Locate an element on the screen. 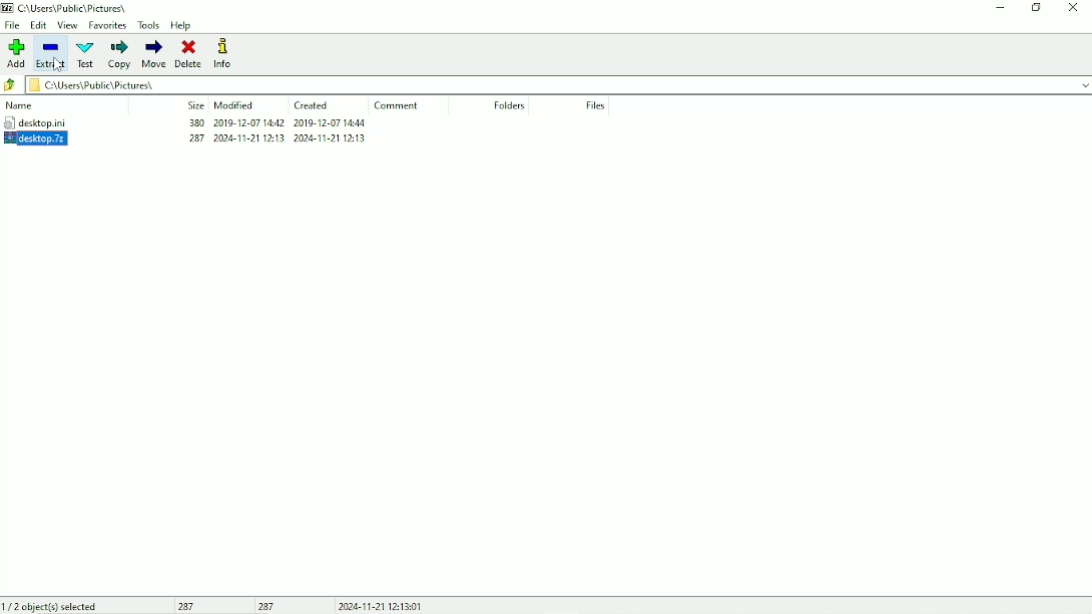  87 2004-11-21 1213 2048-11-21 1213 is located at coordinates (271, 139).